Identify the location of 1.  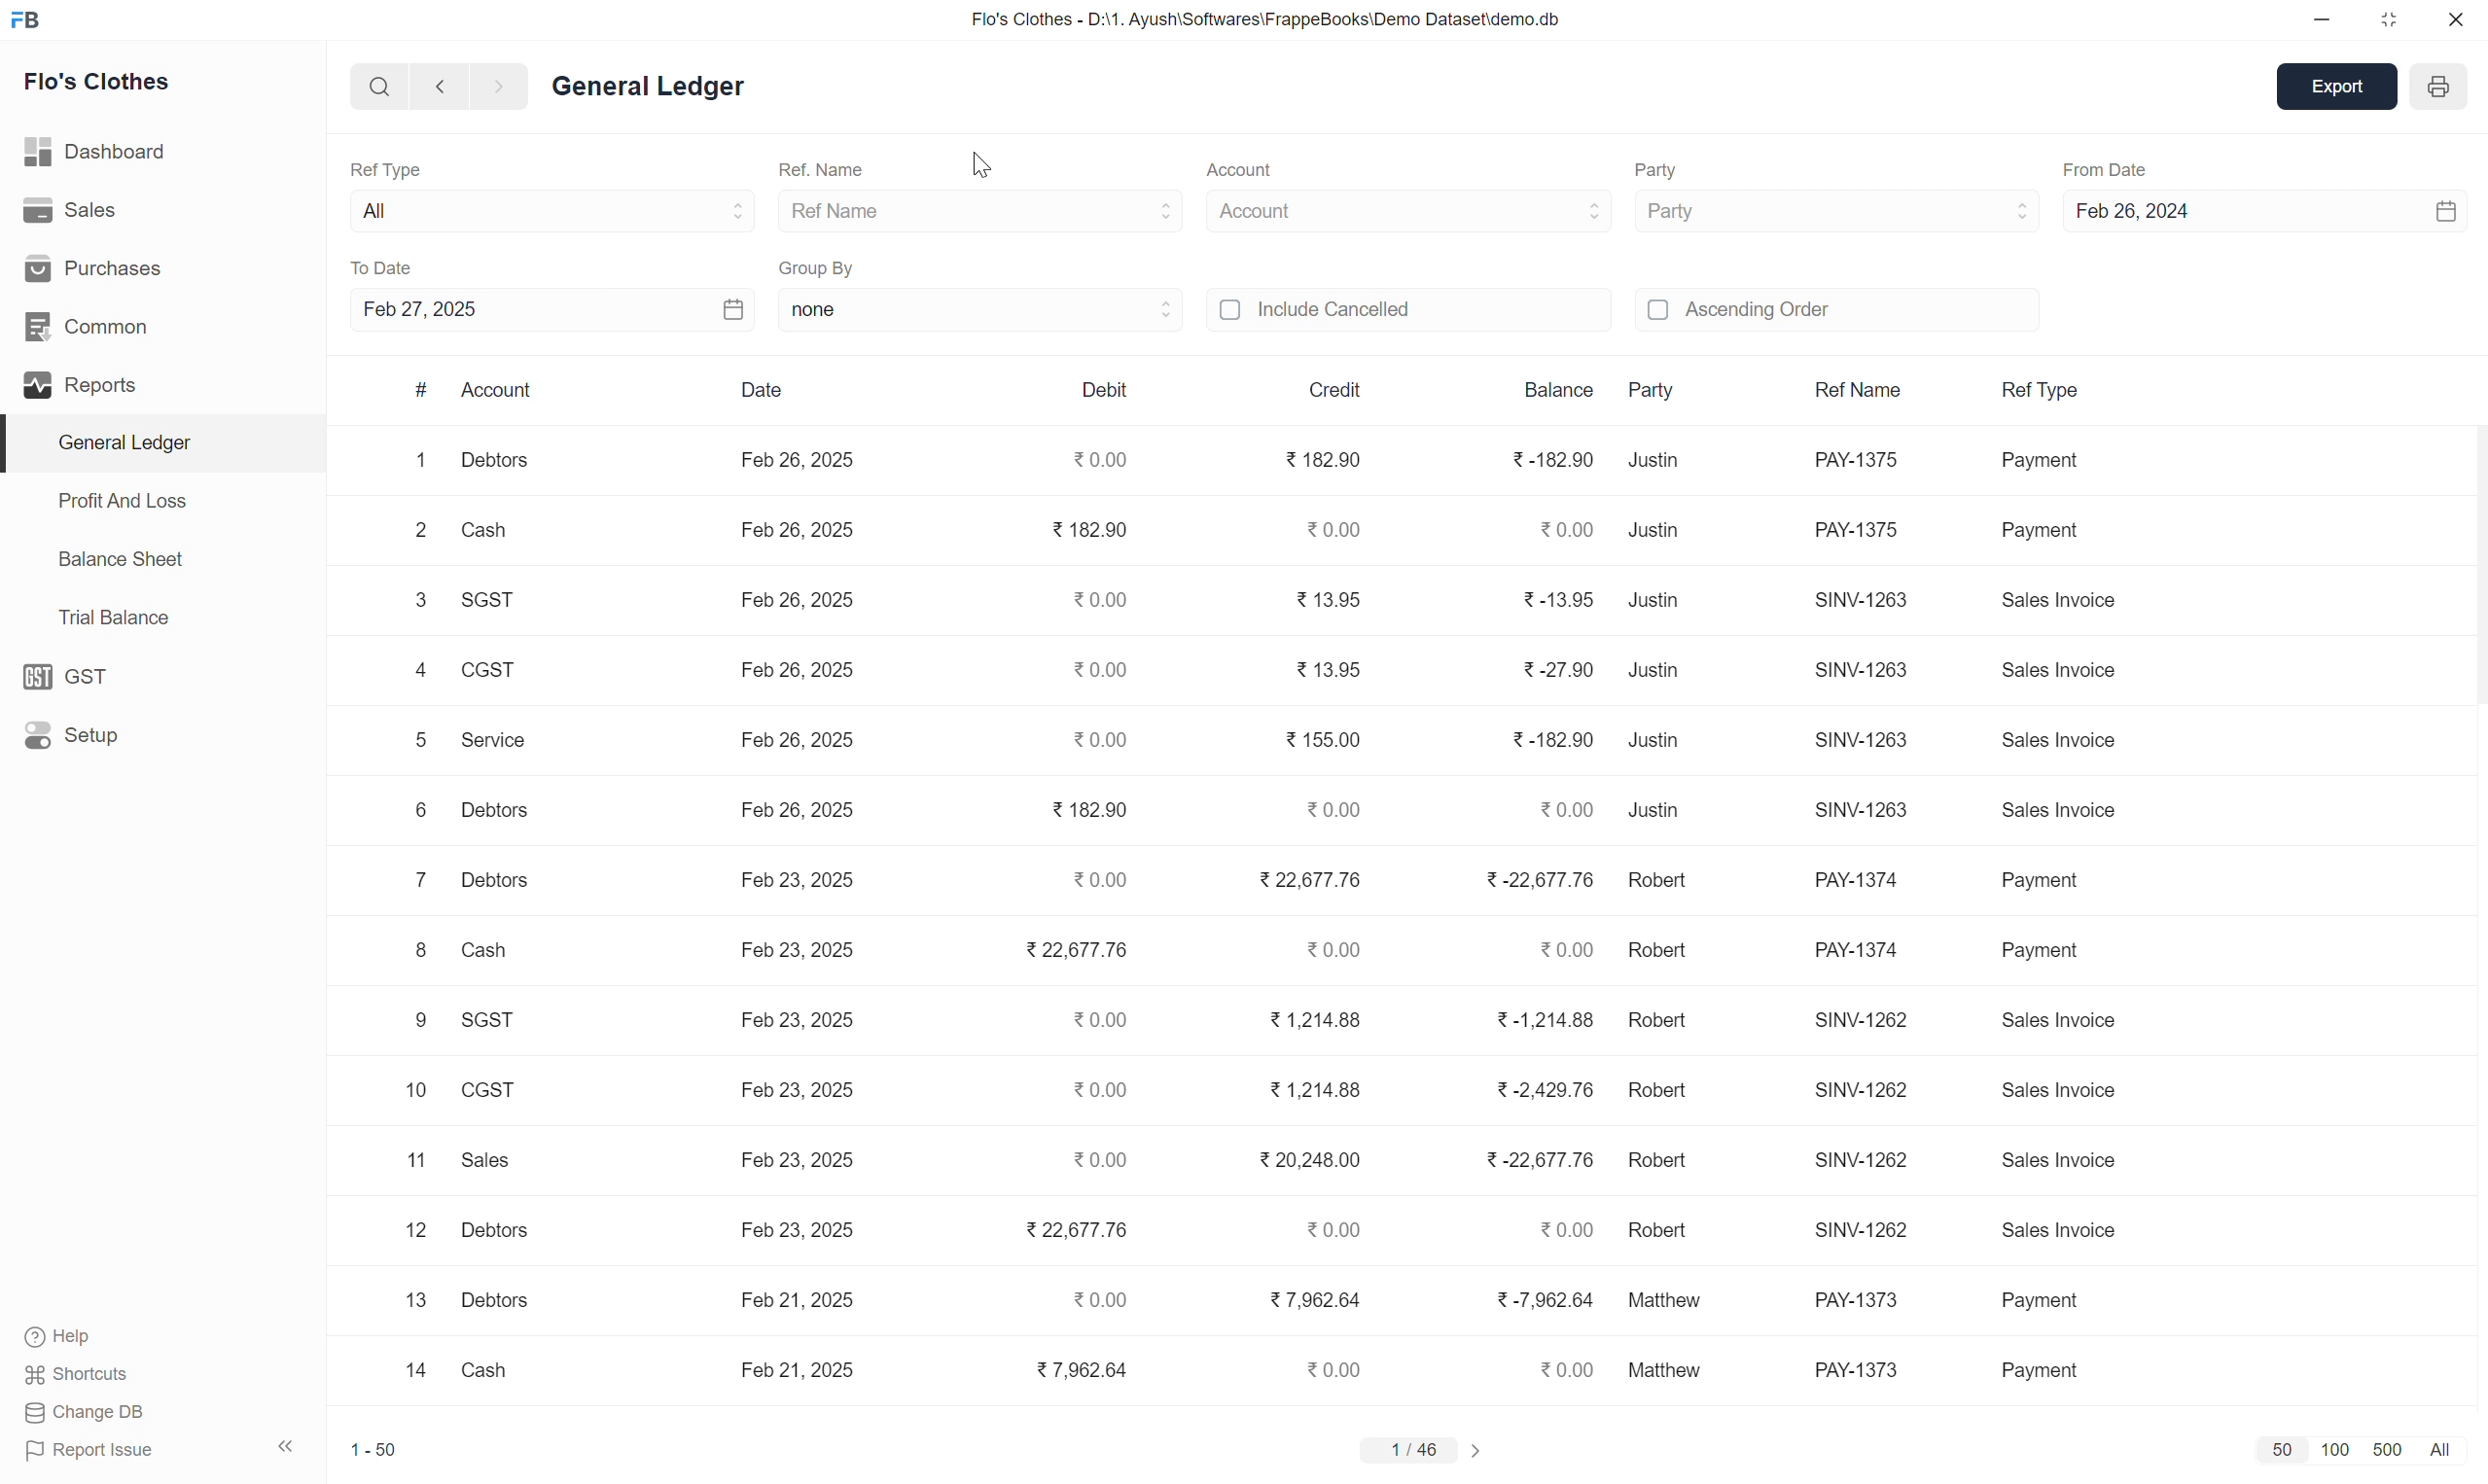
(424, 465).